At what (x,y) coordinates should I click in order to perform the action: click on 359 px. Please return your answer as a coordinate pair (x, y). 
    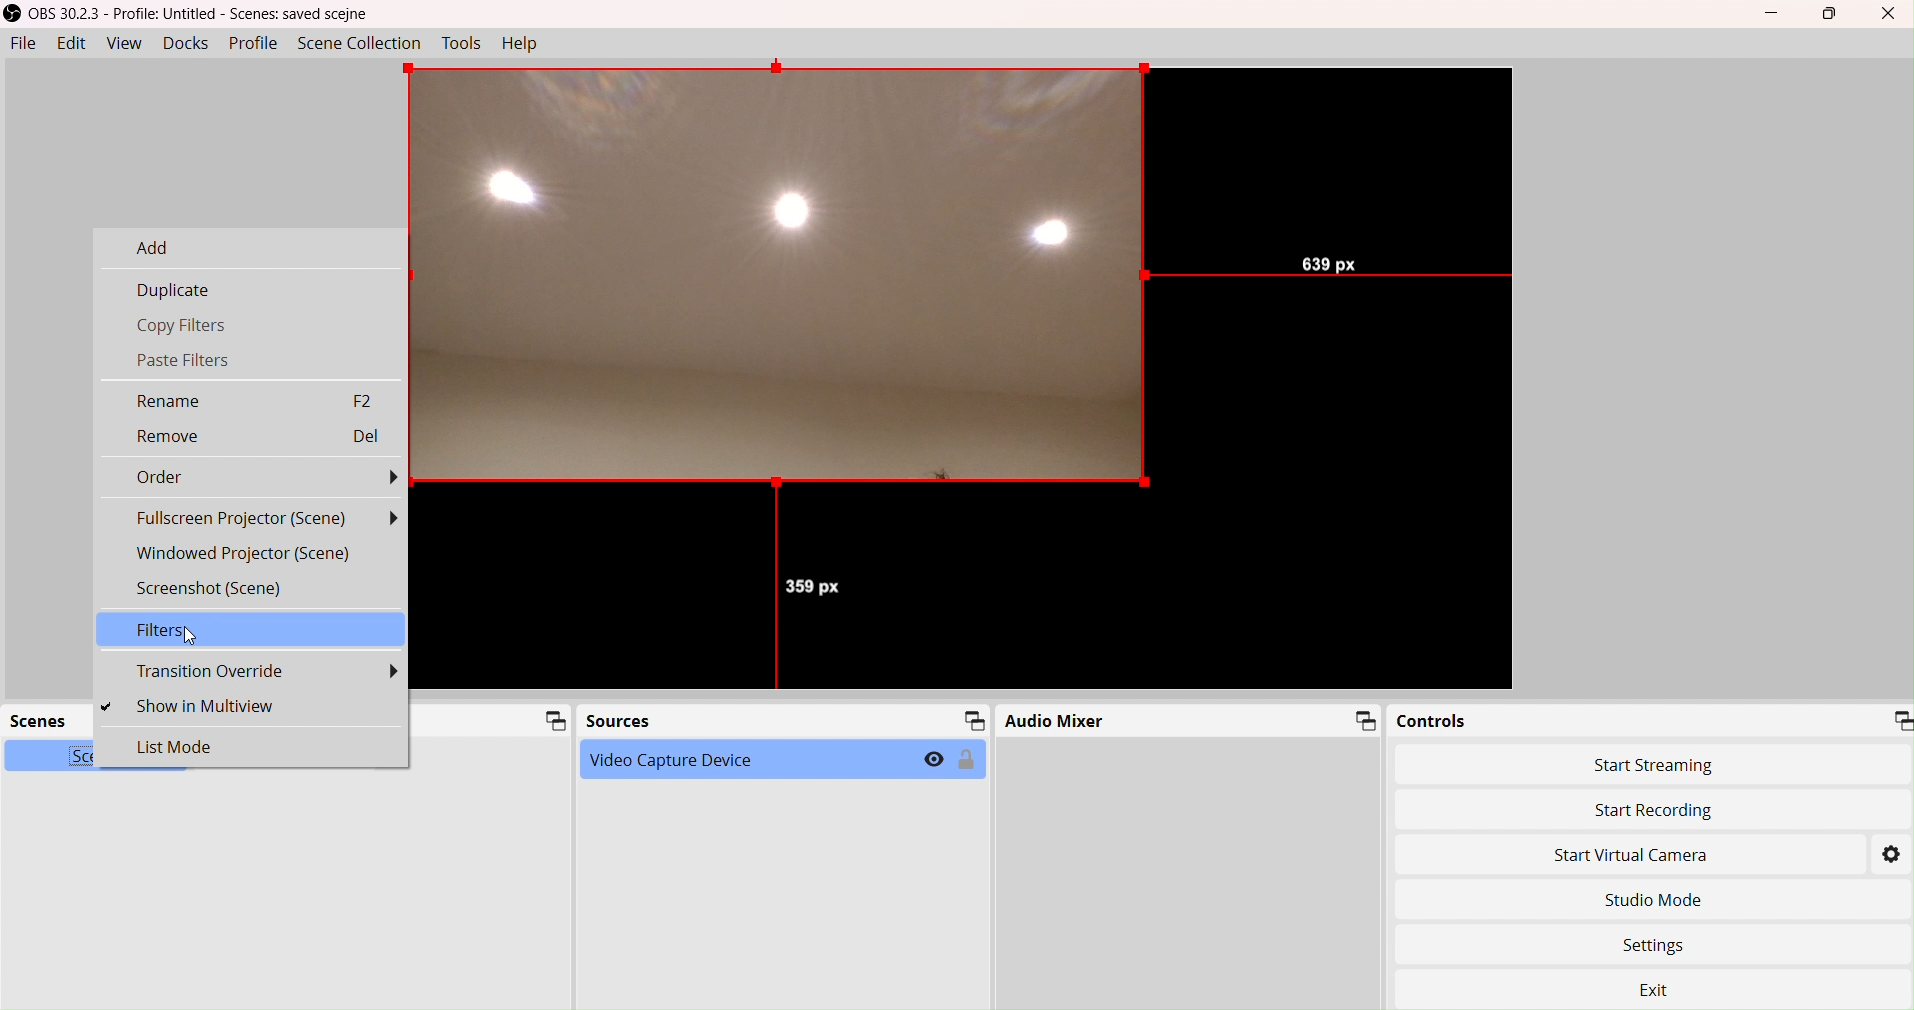
    Looking at the image, I should click on (820, 590).